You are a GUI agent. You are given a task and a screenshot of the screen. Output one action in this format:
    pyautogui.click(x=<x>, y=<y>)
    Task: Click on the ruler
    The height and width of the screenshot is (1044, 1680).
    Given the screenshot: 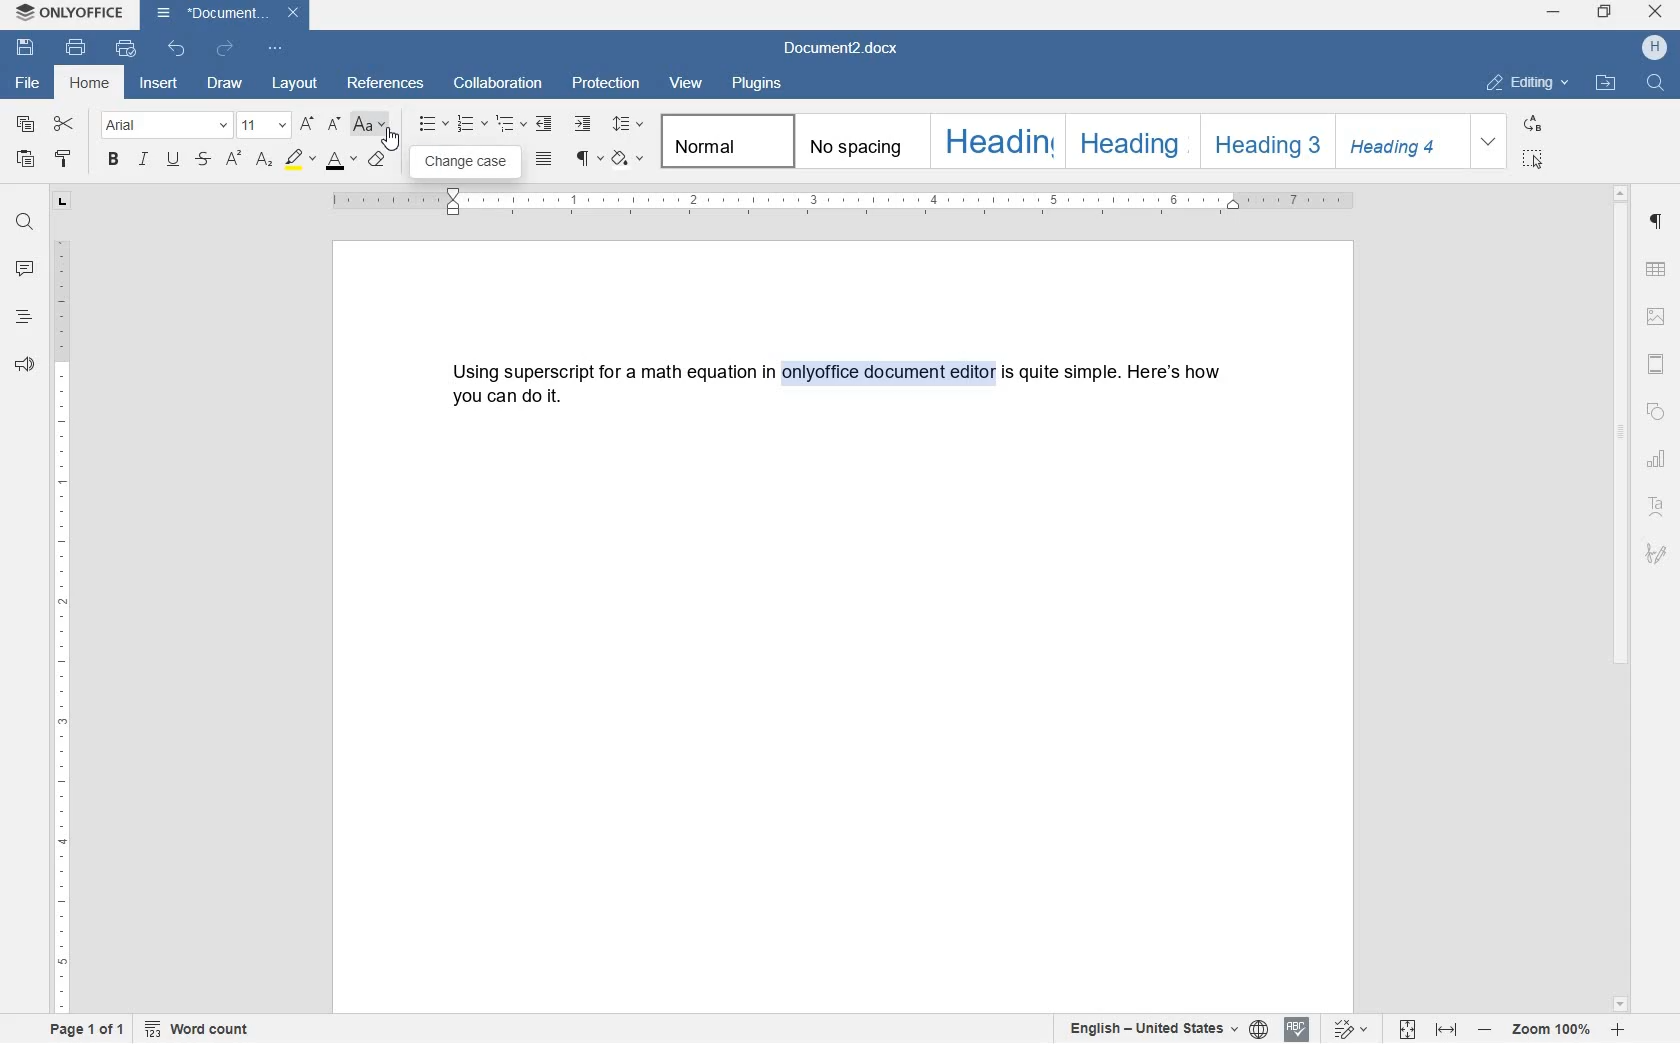 What is the action you would take?
    pyautogui.click(x=844, y=201)
    